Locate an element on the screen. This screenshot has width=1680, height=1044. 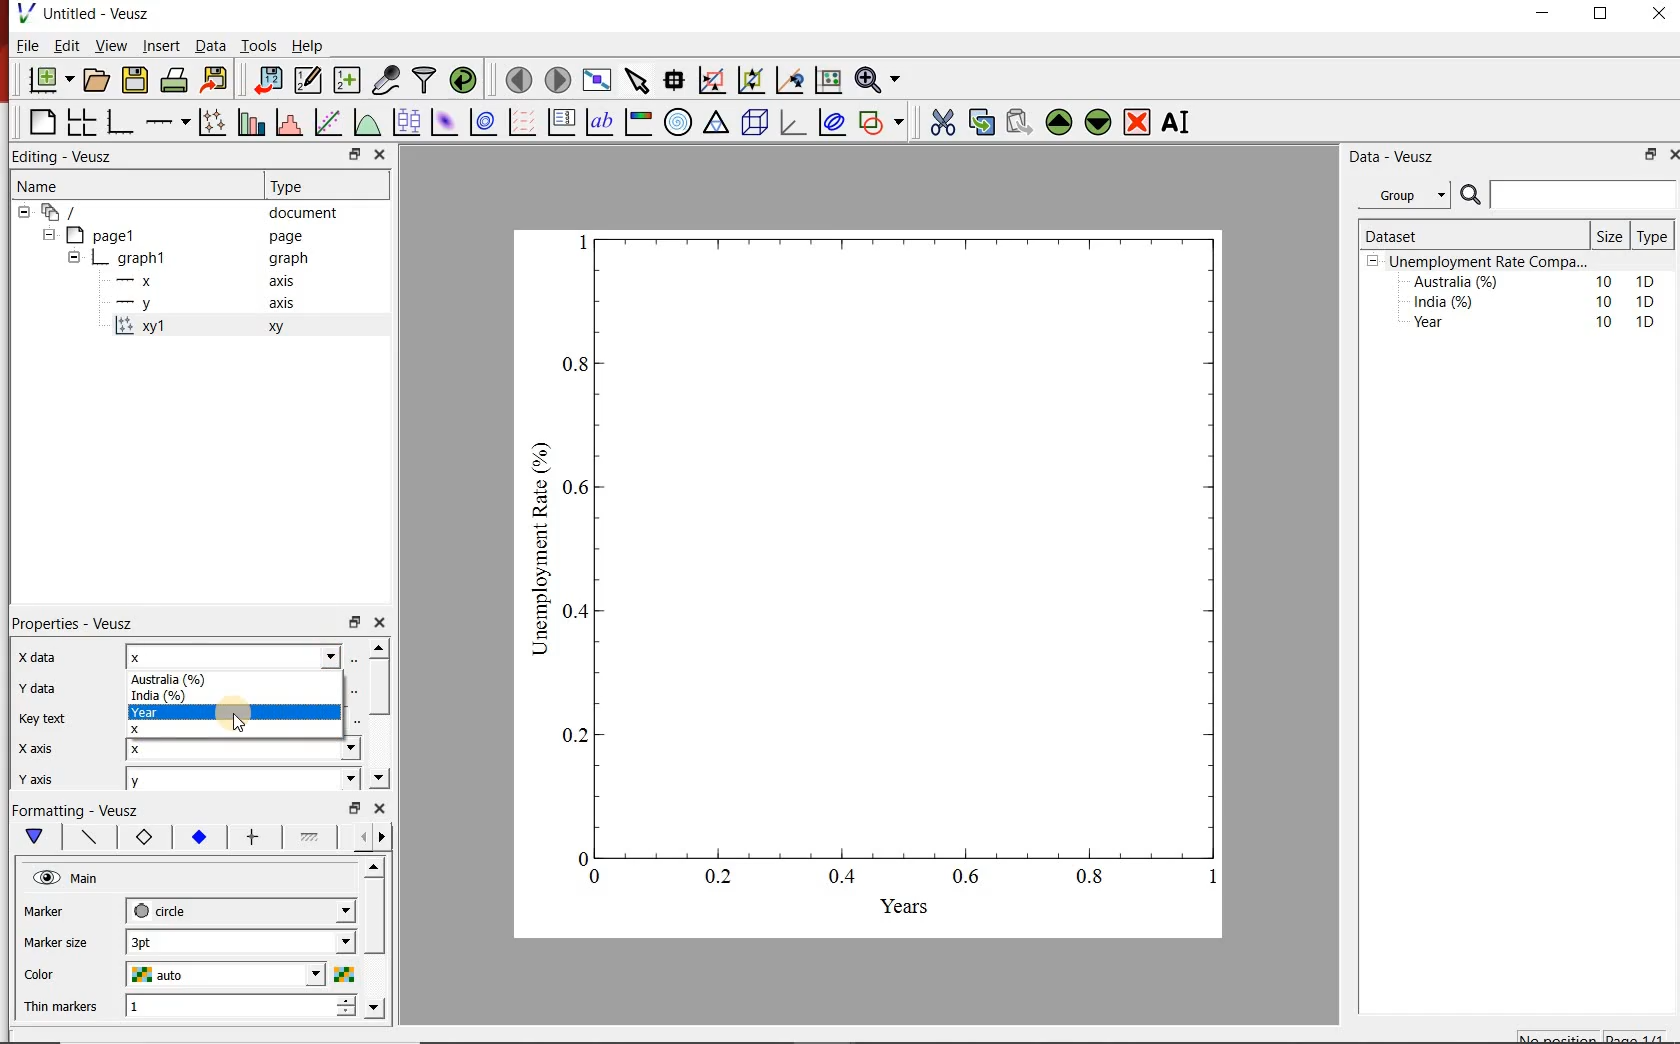
base graphs is located at coordinates (121, 122).